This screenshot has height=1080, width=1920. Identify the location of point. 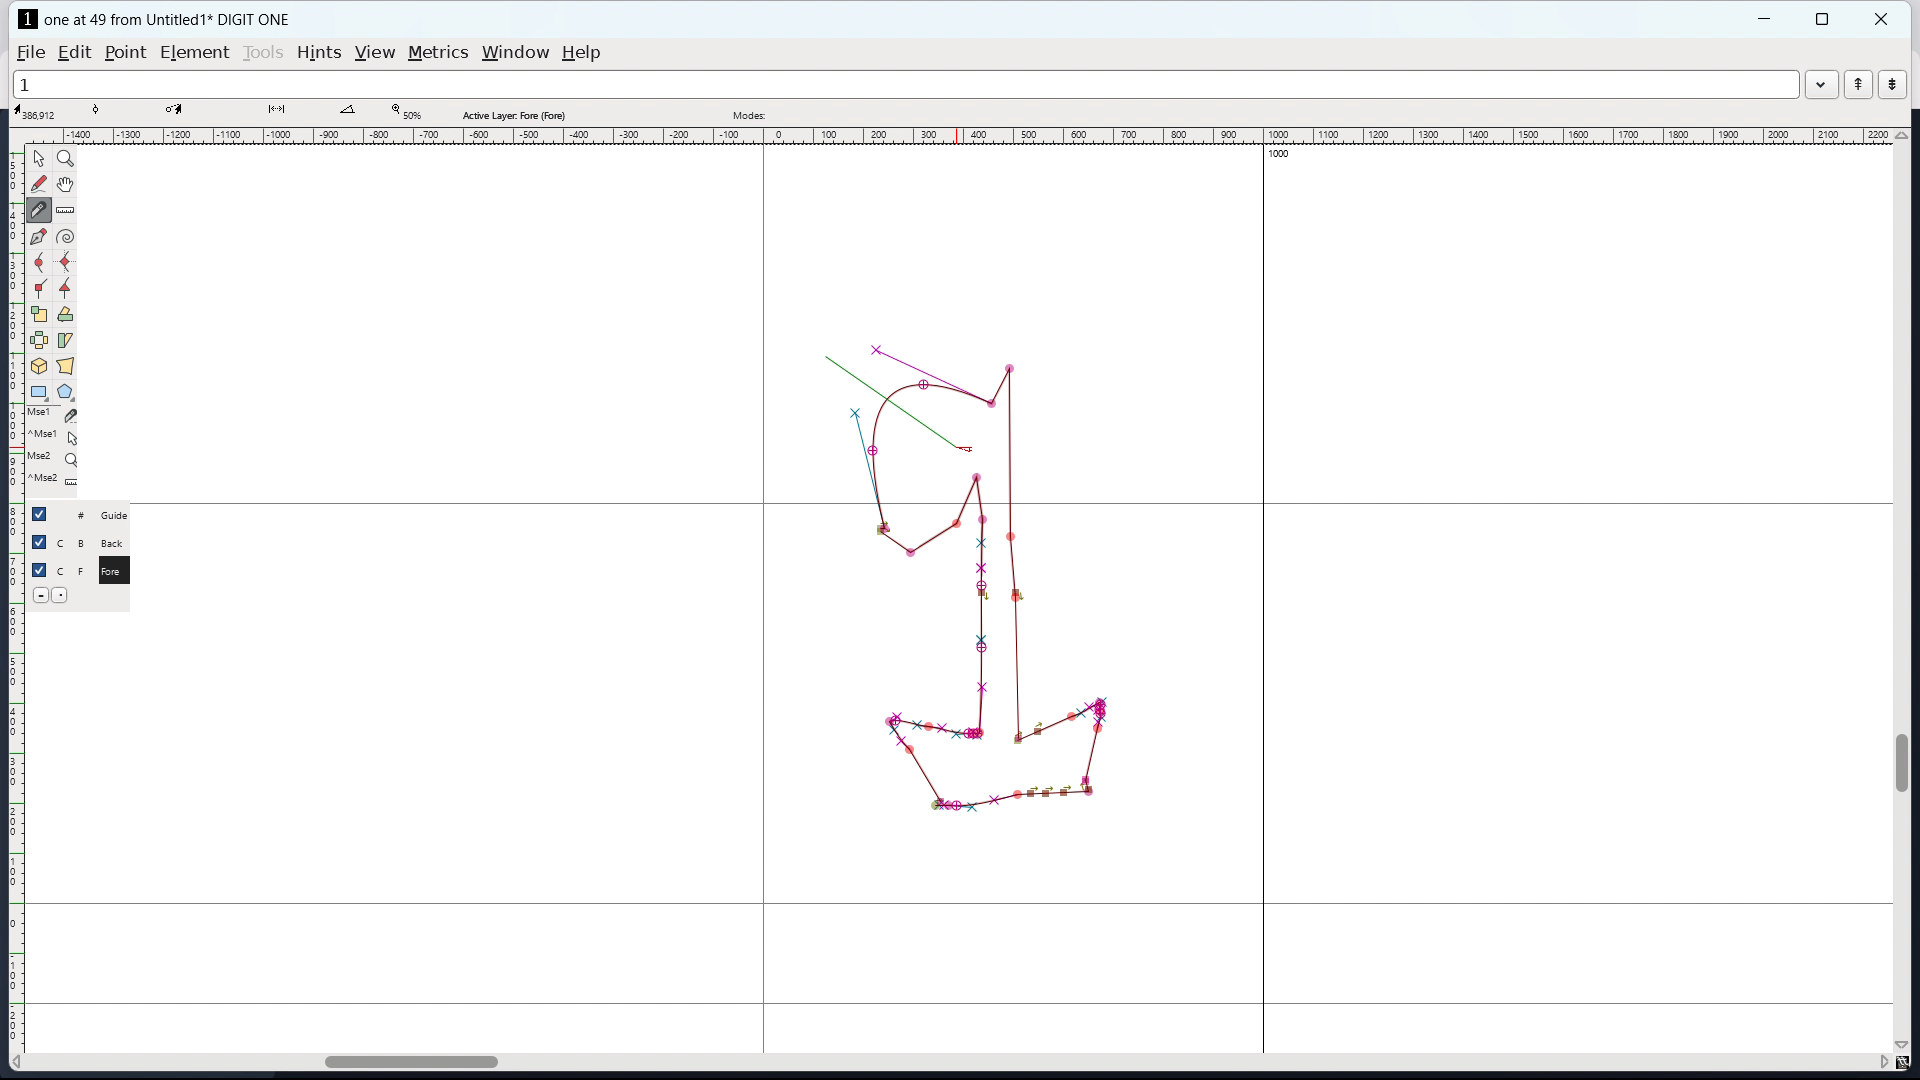
(127, 53).